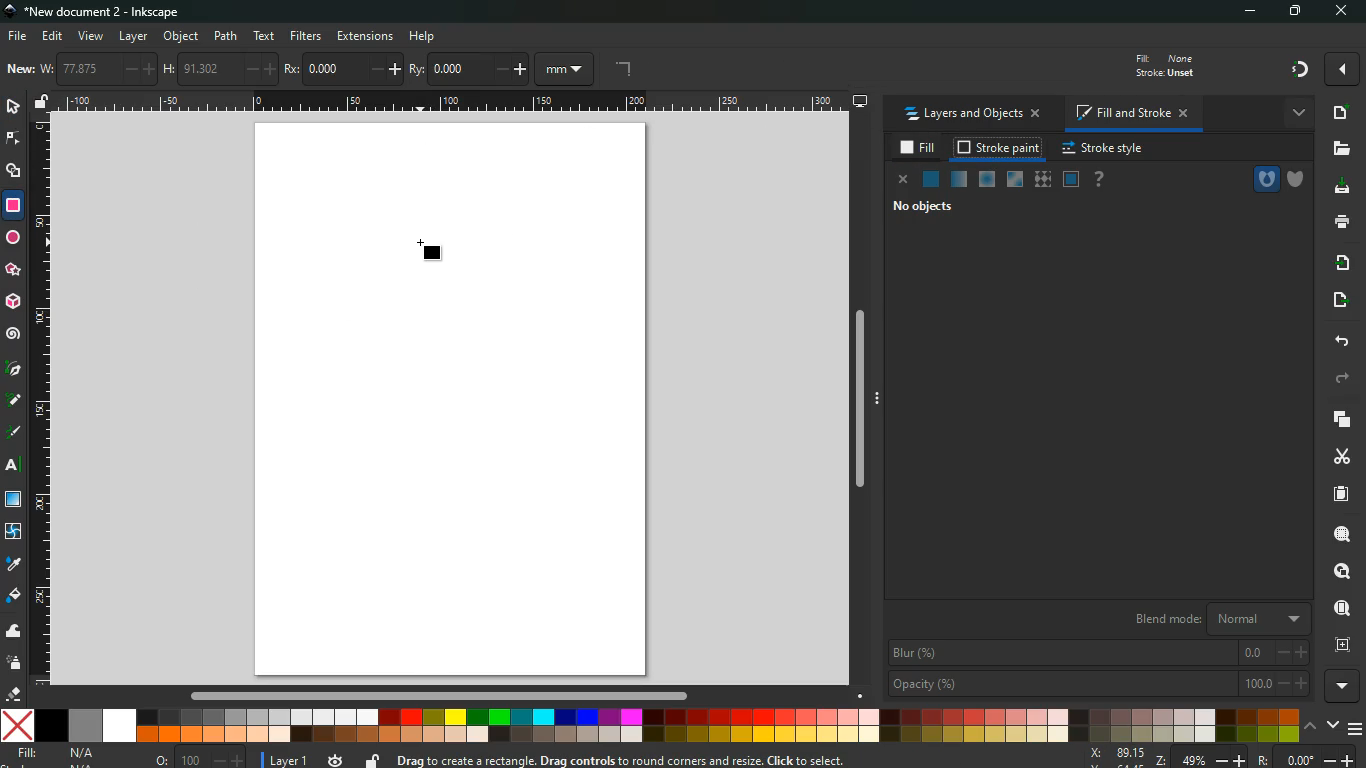 Image resolution: width=1366 pixels, height=768 pixels. Describe the element at coordinates (12, 108) in the screenshot. I see `select` at that location.